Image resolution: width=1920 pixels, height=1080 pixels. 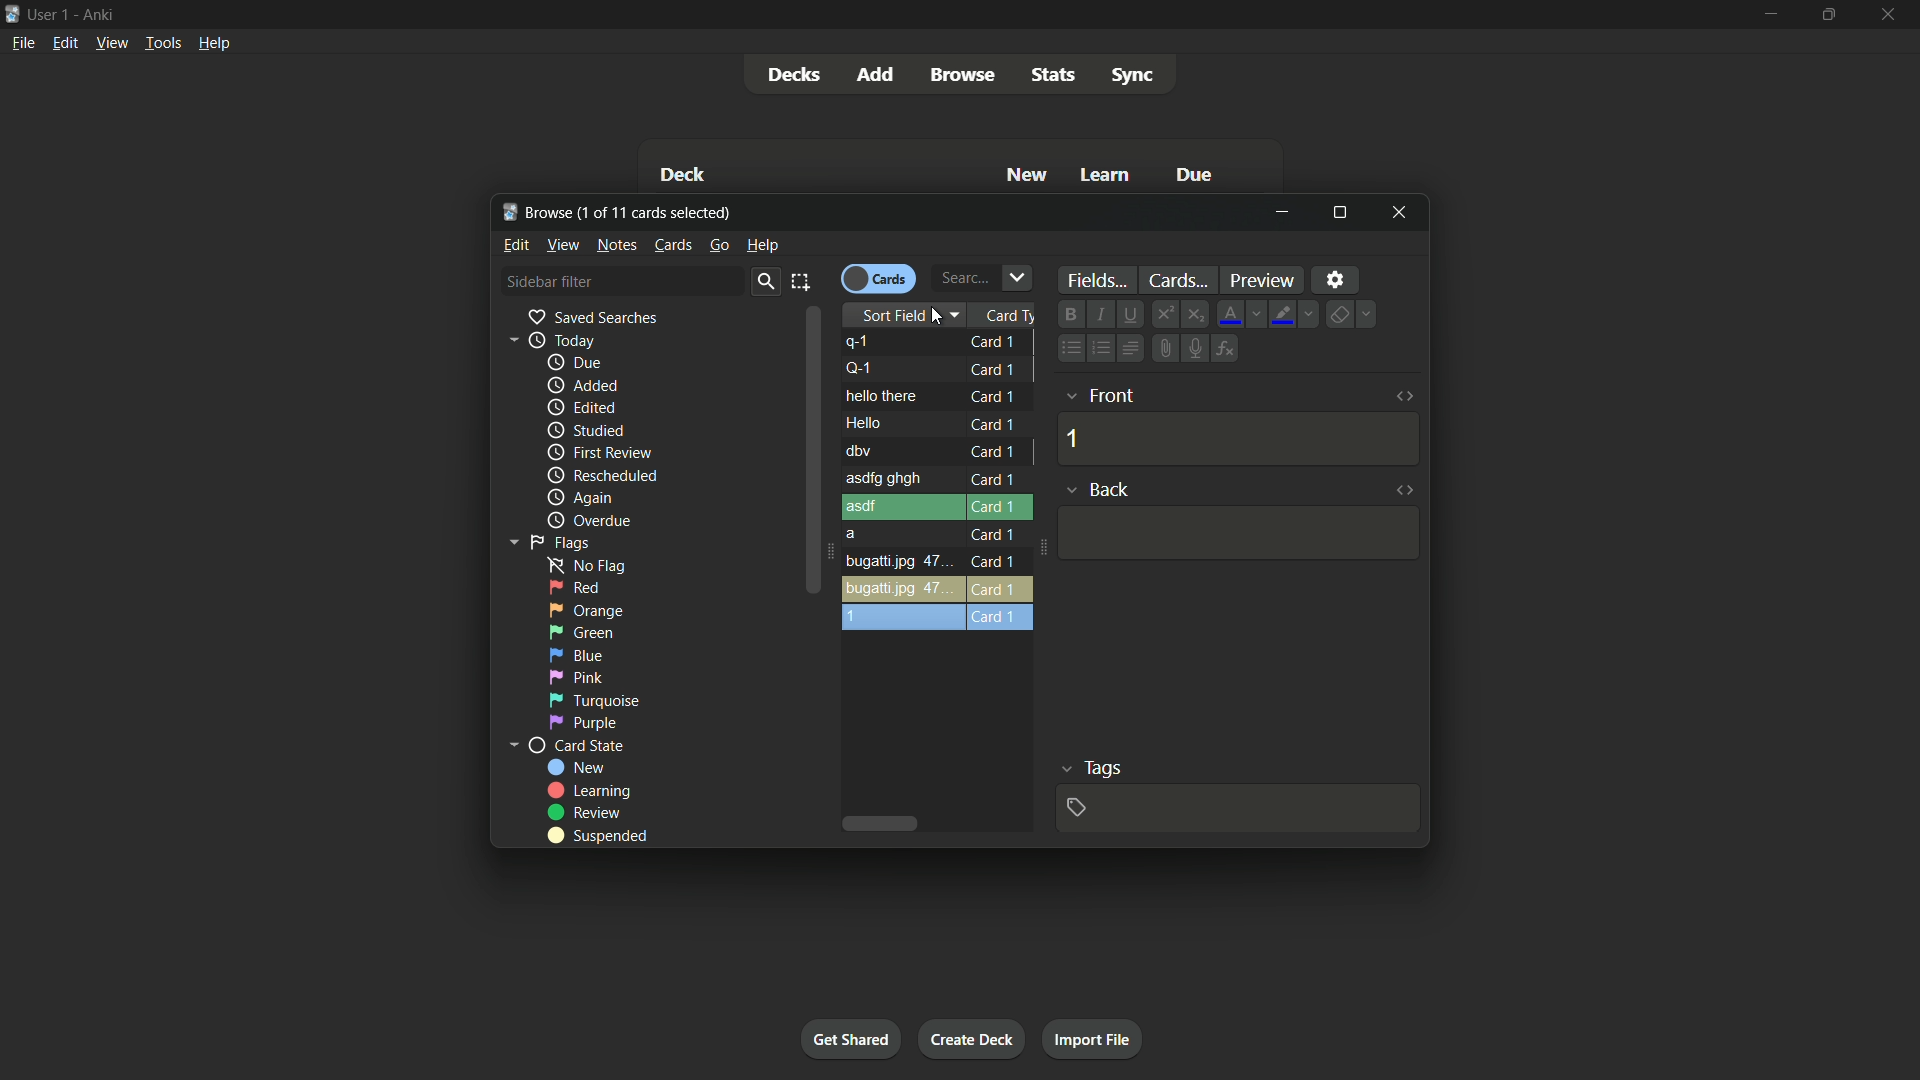 What do you see at coordinates (1196, 313) in the screenshot?
I see `subscript` at bounding box center [1196, 313].